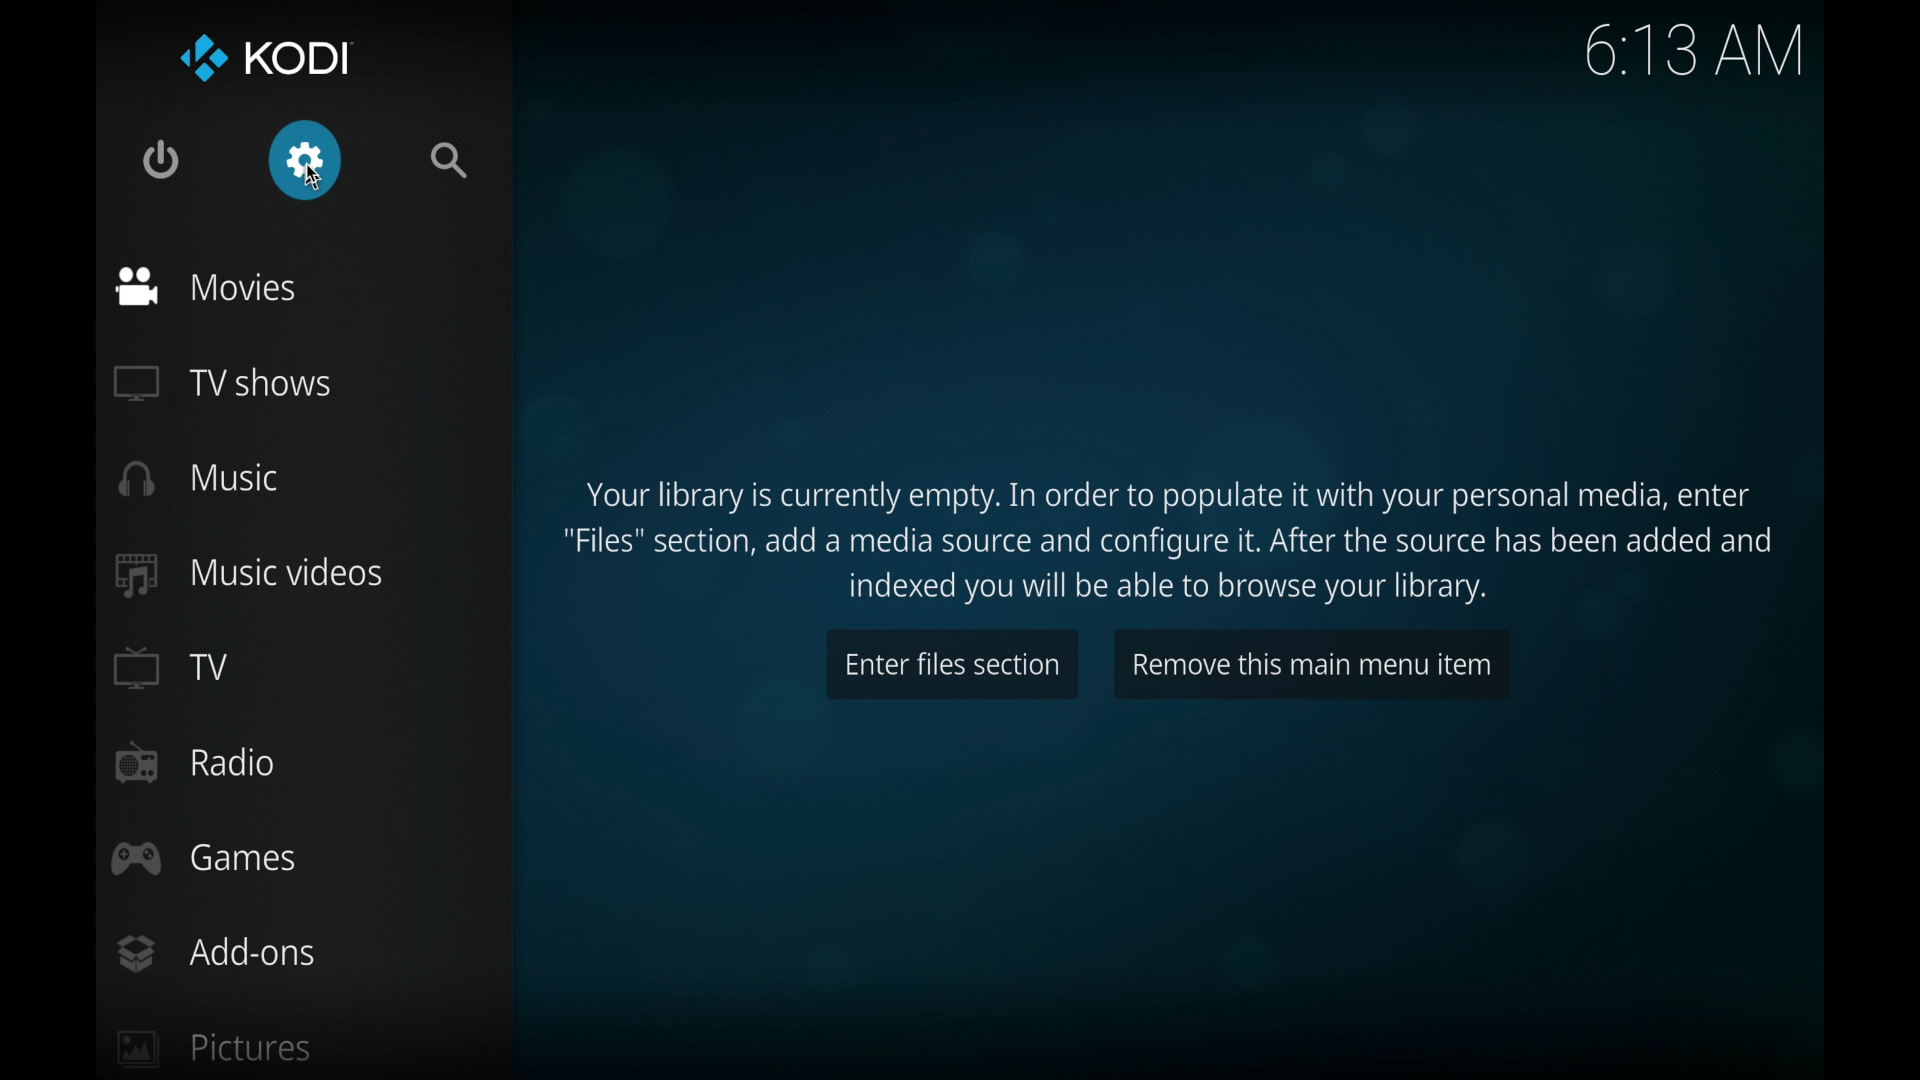 This screenshot has height=1080, width=1920. Describe the element at coordinates (205, 859) in the screenshot. I see `games` at that location.